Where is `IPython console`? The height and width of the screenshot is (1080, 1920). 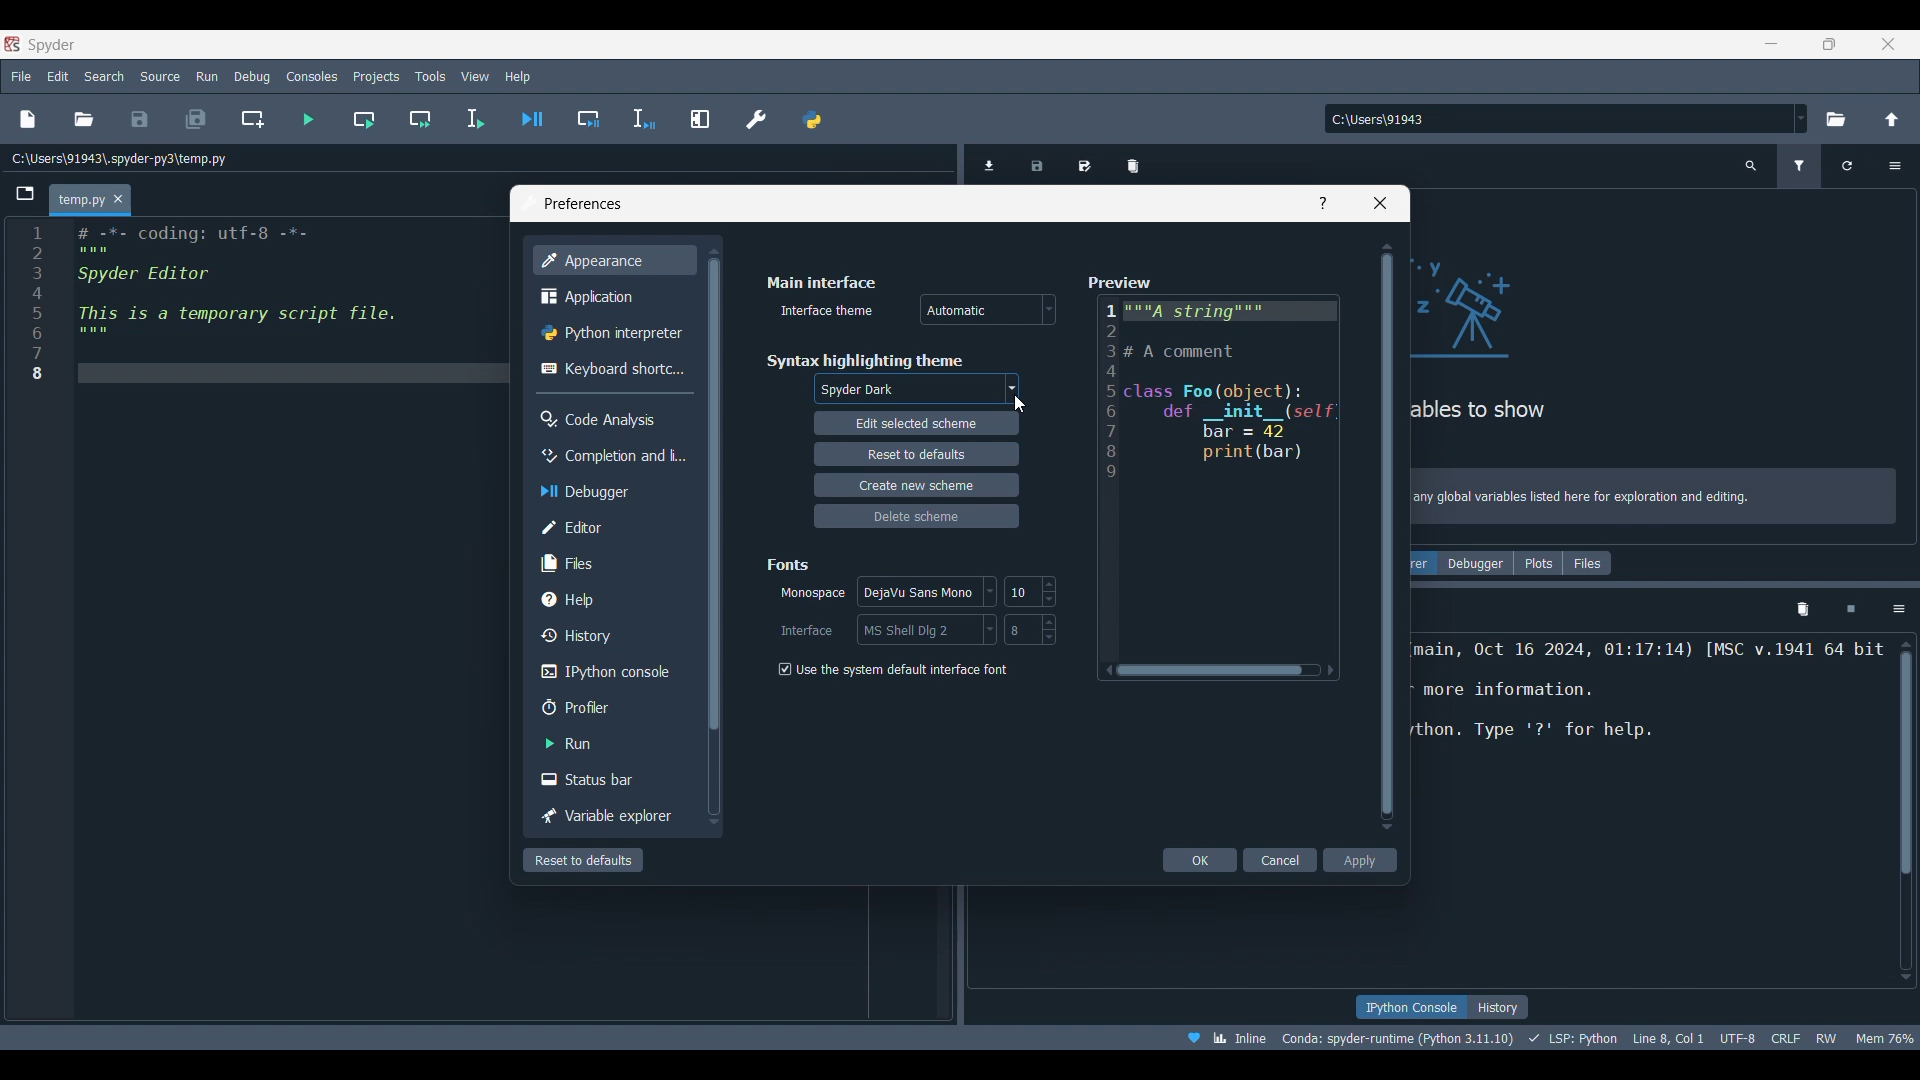
IPython console is located at coordinates (1408, 1007).